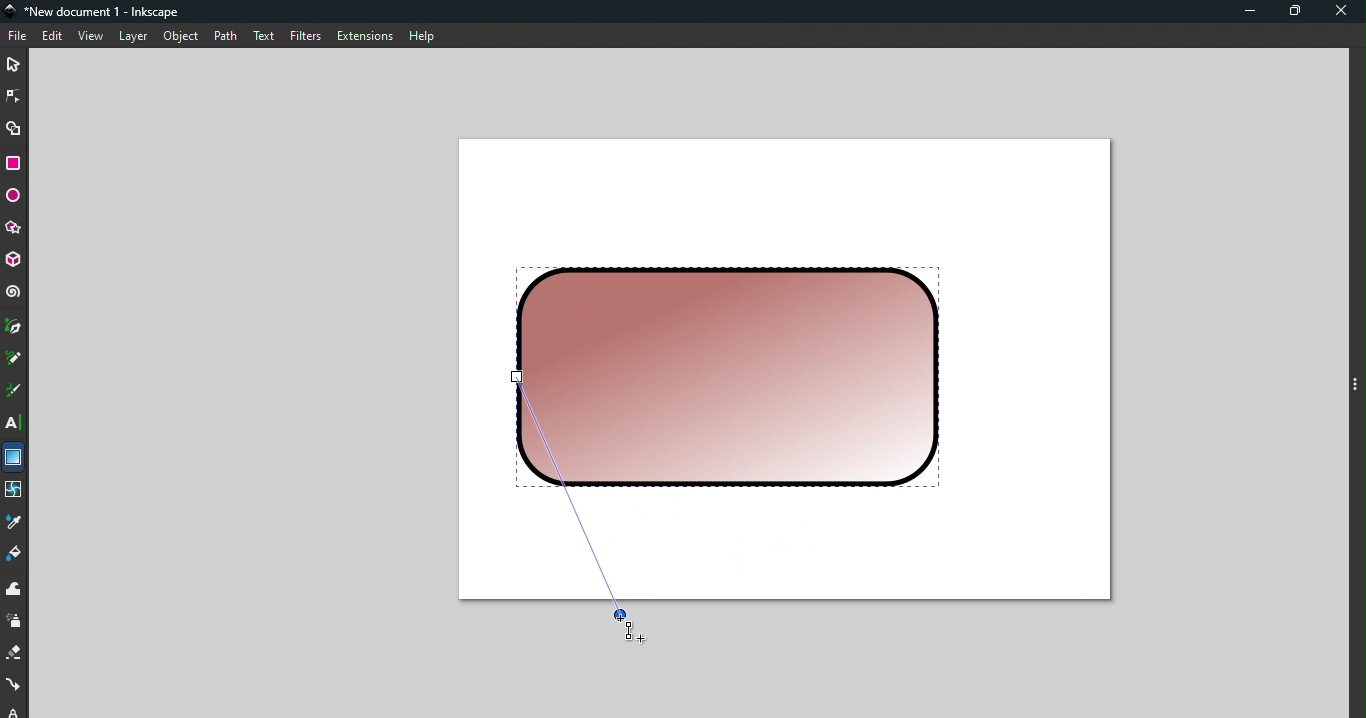  I want to click on Filters, so click(304, 35).